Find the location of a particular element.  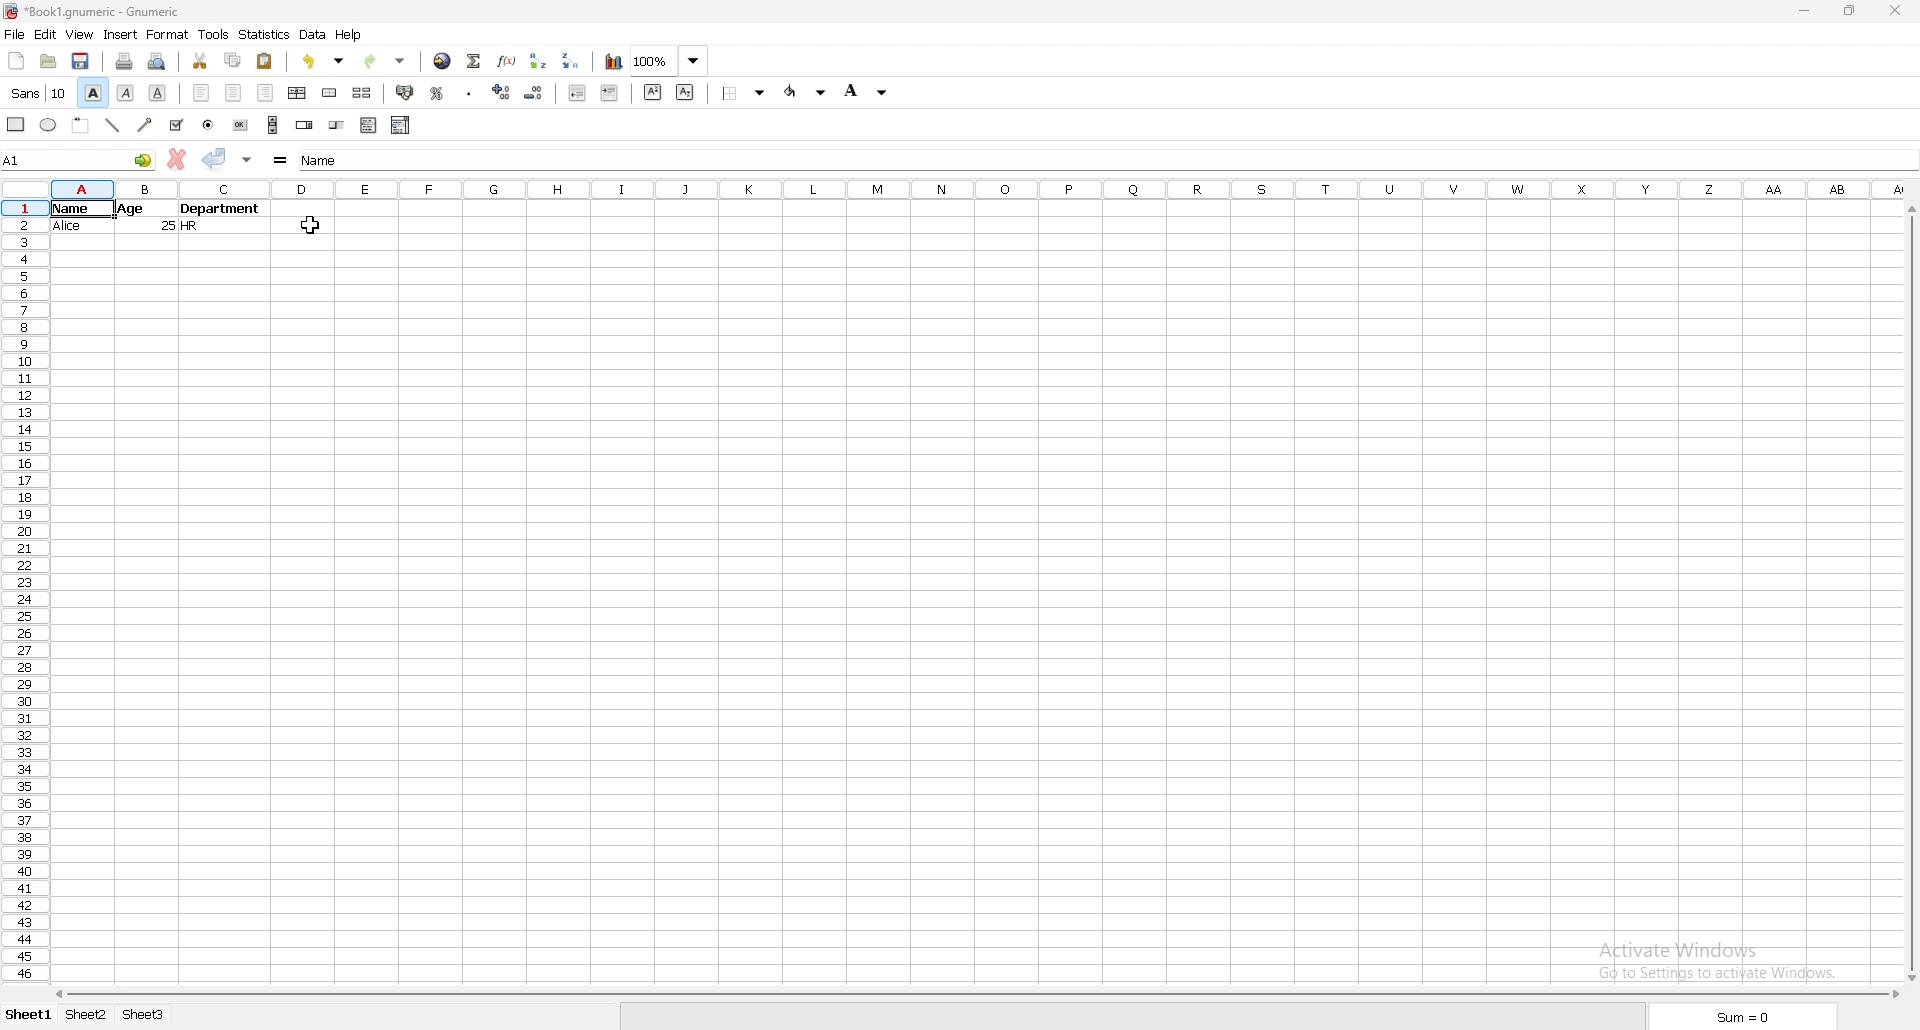

superscript is located at coordinates (653, 92).